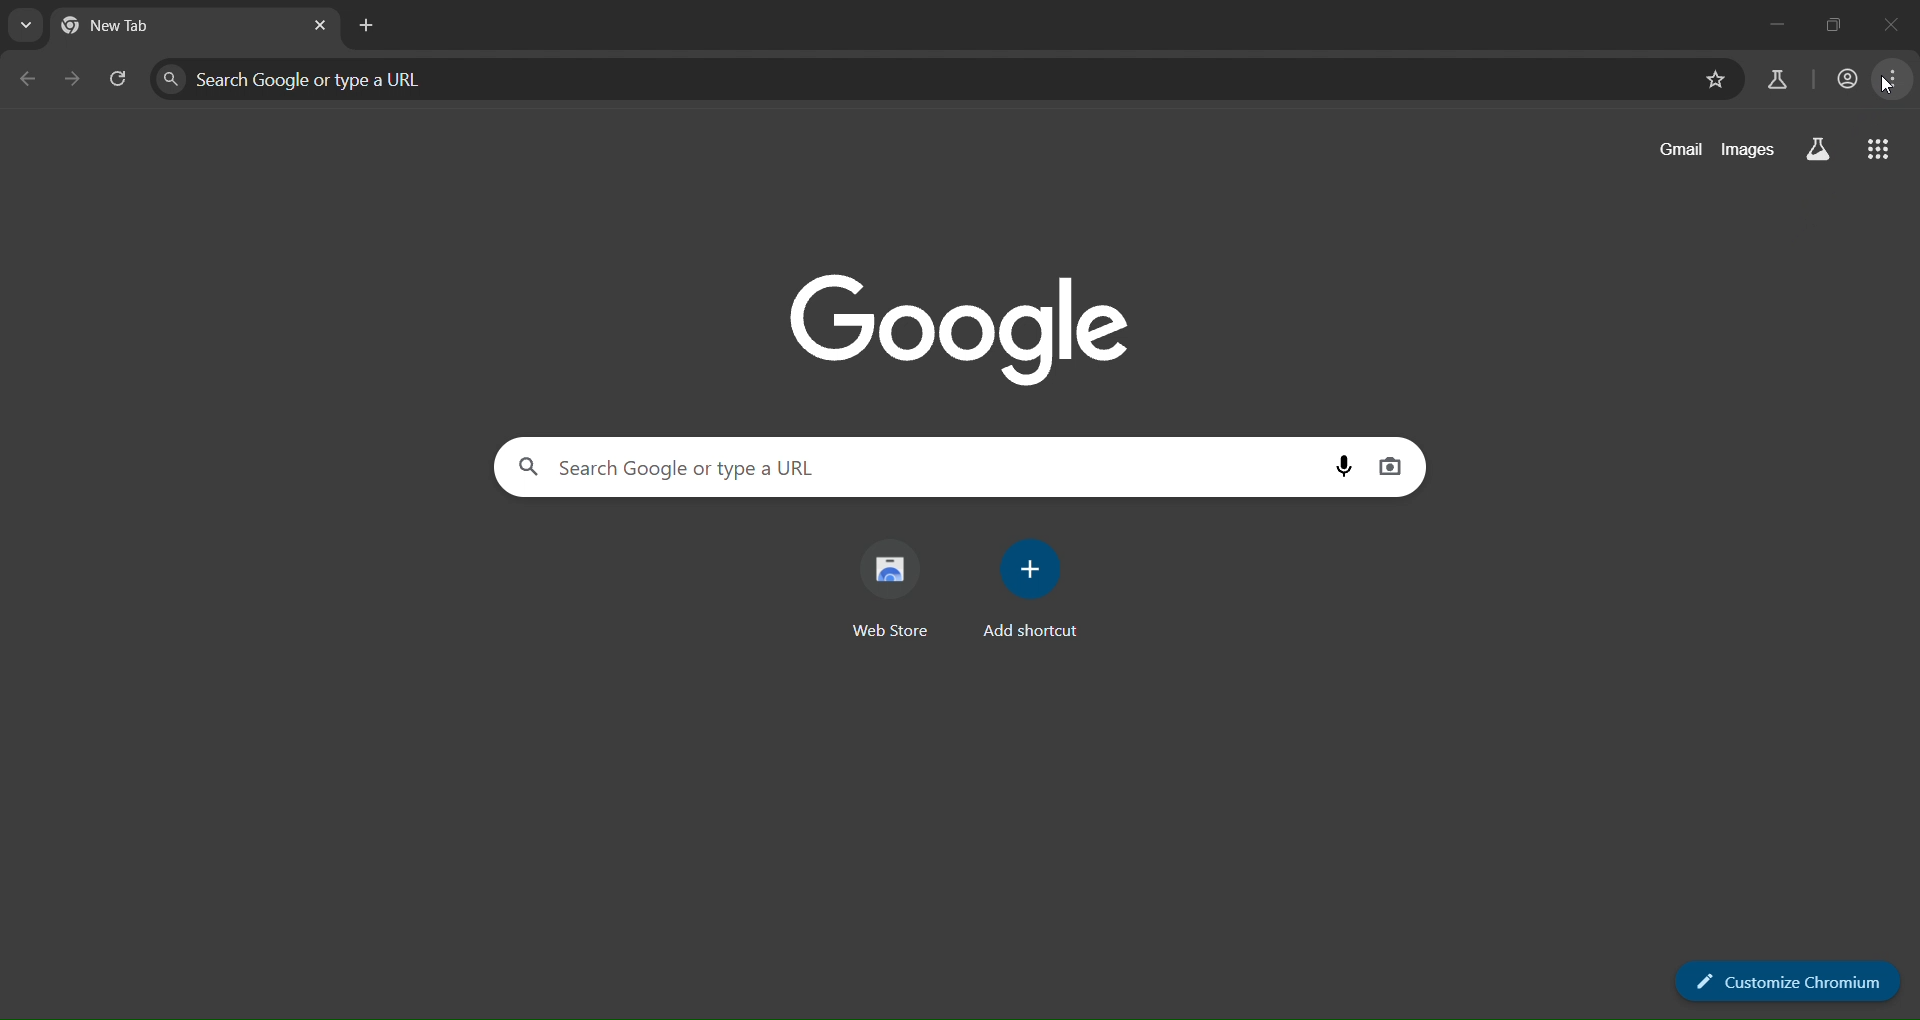  What do you see at coordinates (119, 78) in the screenshot?
I see `reload page` at bounding box center [119, 78].